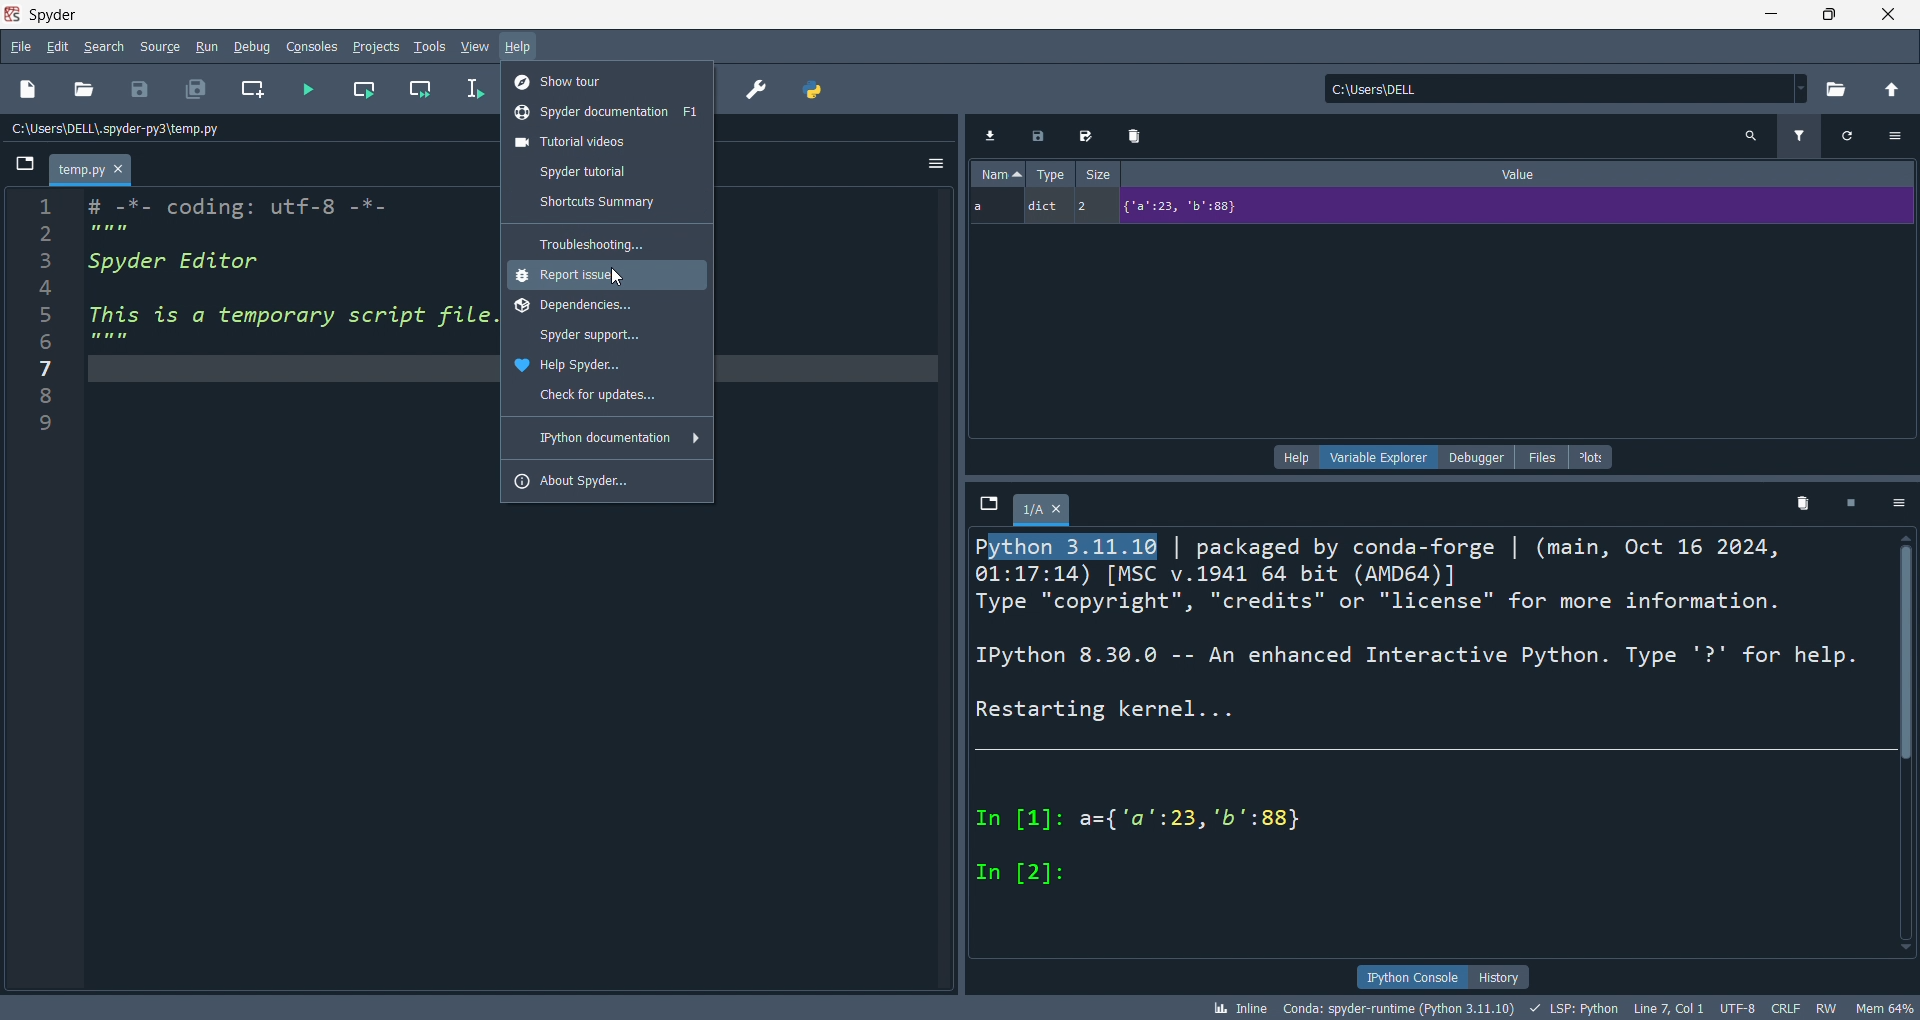 This screenshot has width=1920, height=1020. Describe the element at coordinates (47, 317) in the screenshot. I see `Number line` at that location.